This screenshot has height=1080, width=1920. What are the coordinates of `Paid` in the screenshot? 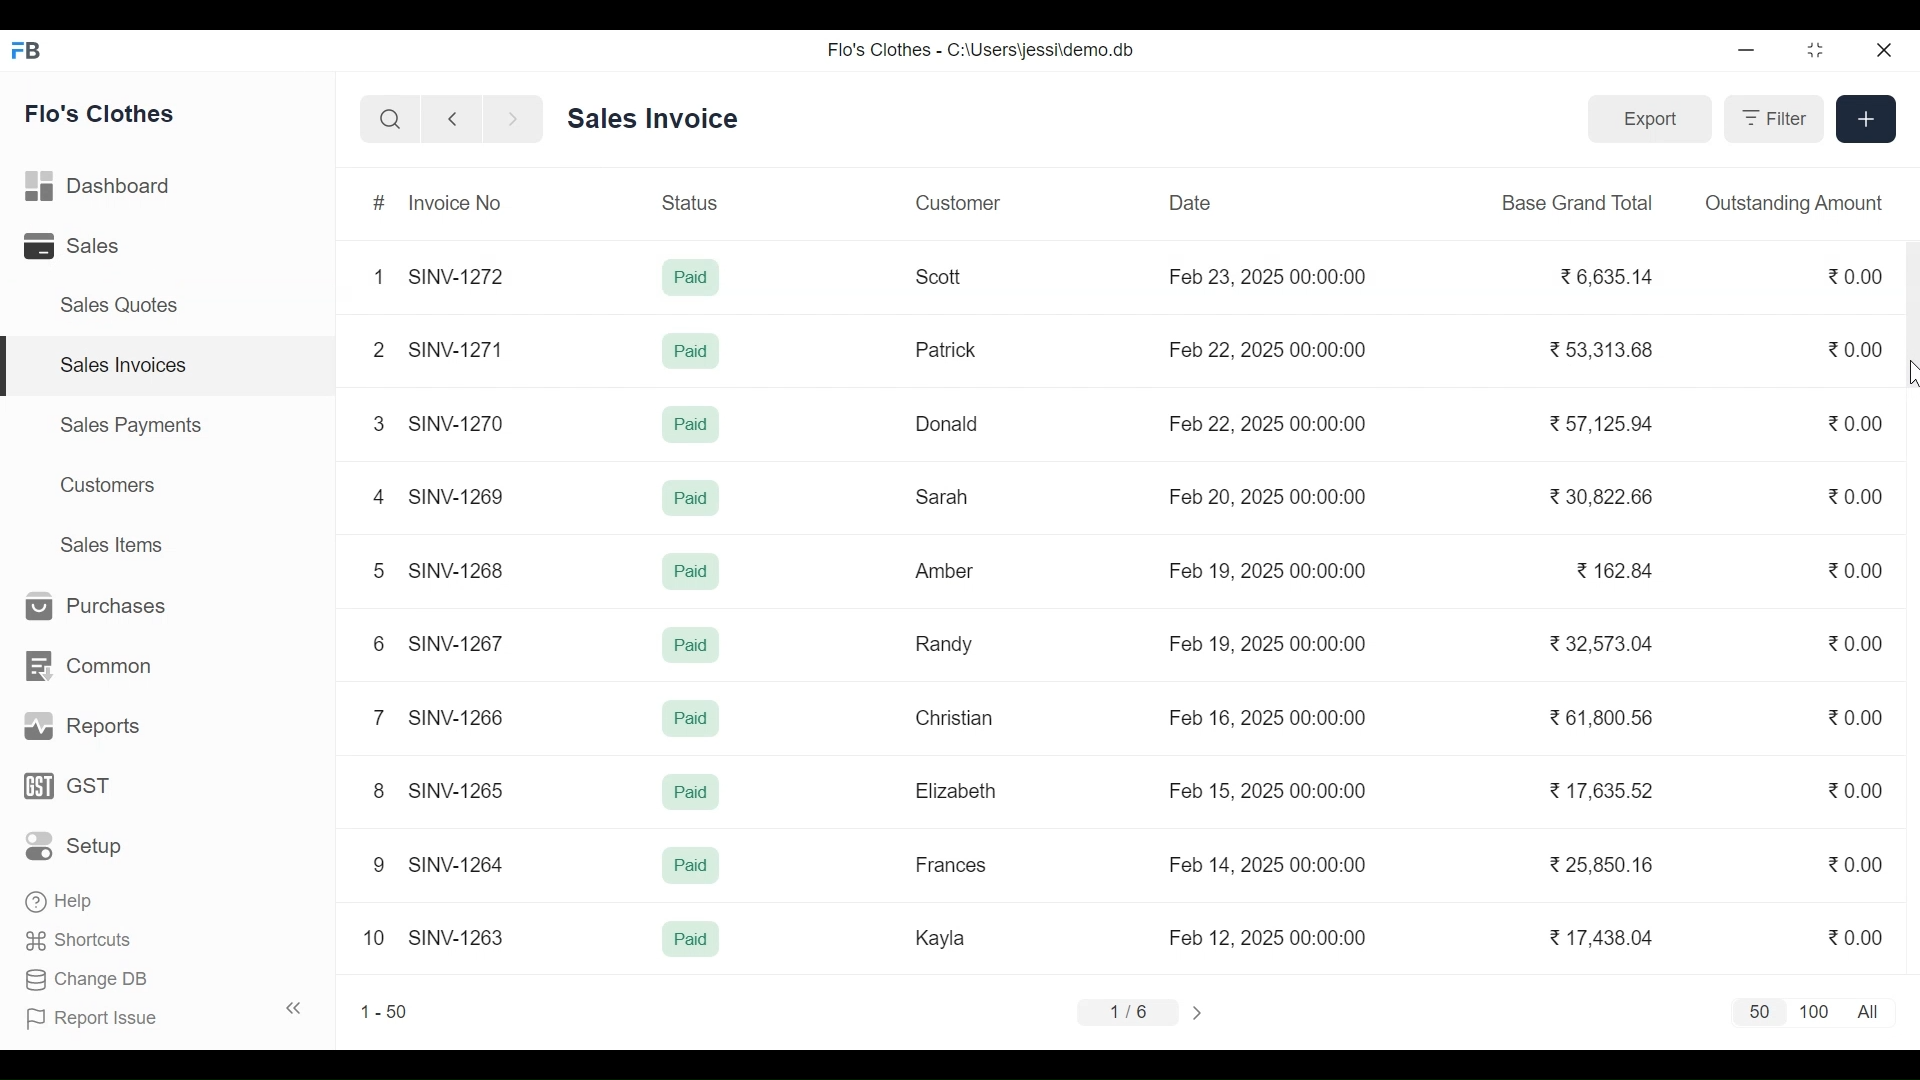 It's located at (693, 794).